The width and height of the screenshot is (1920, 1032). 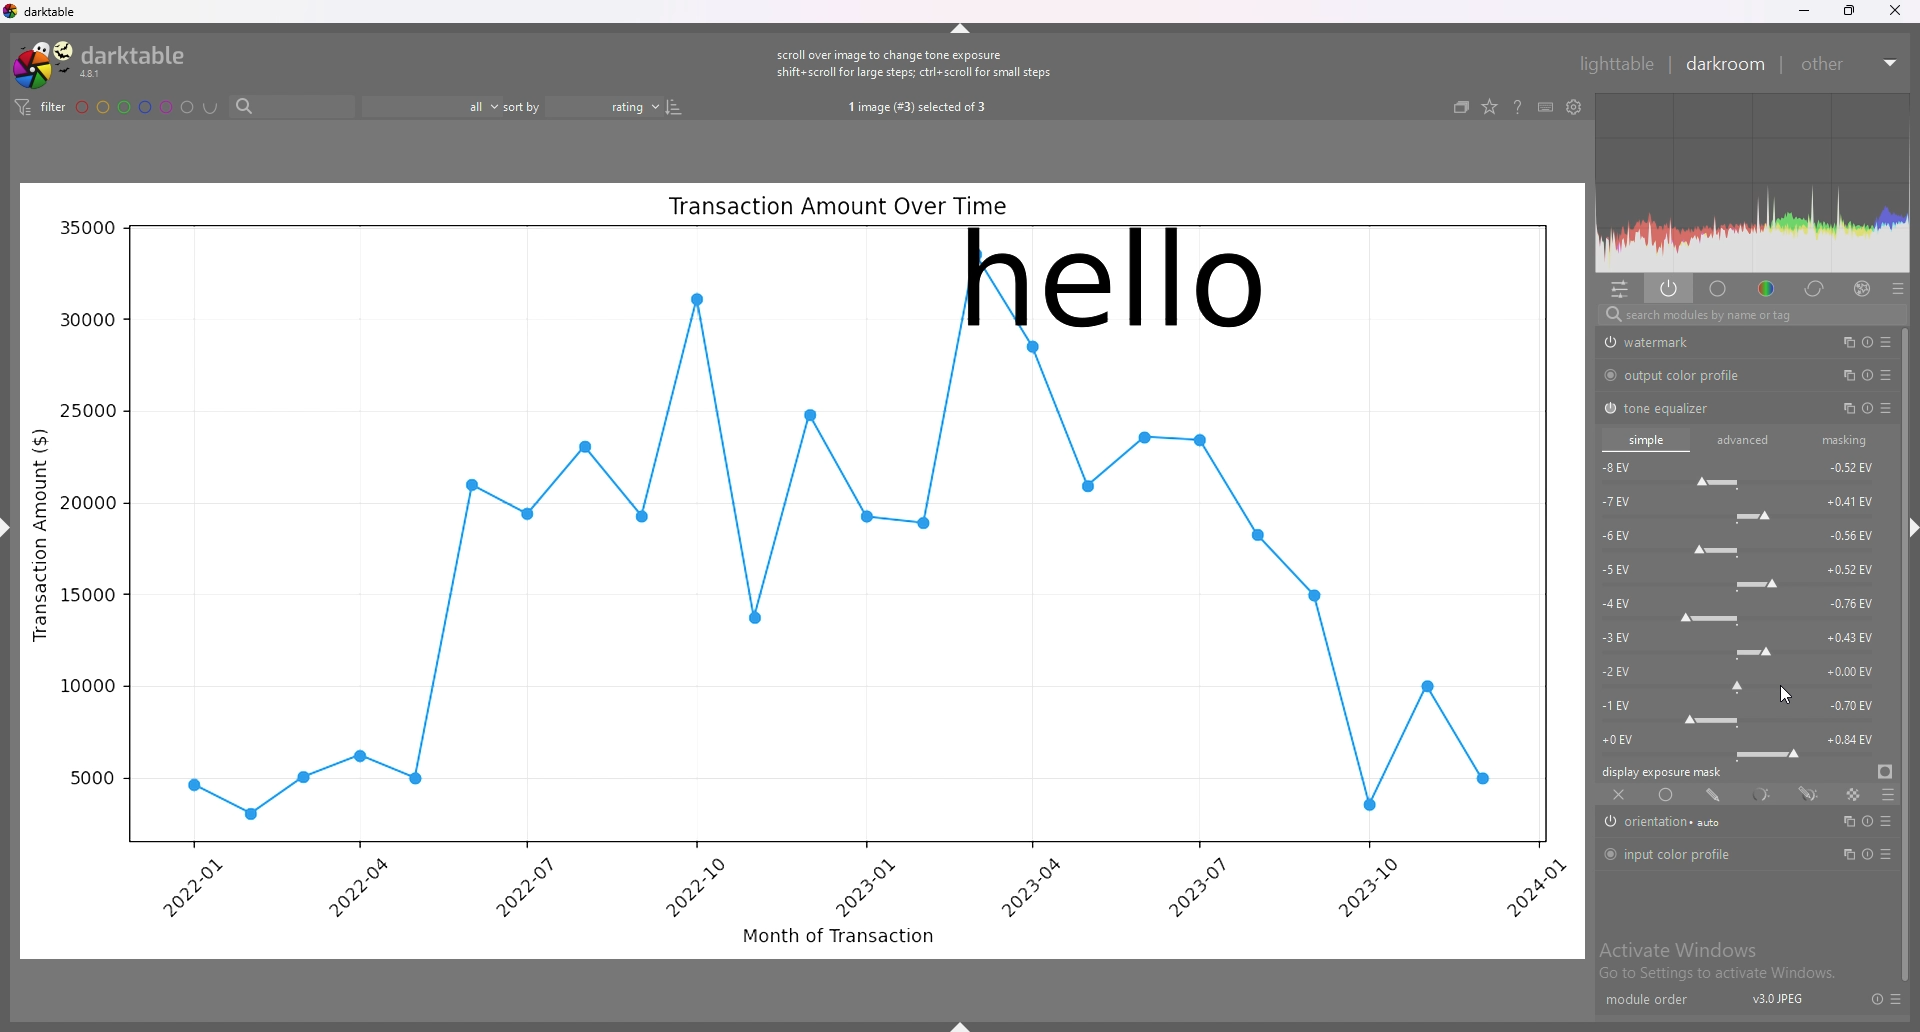 What do you see at coordinates (107, 63) in the screenshot?
I see `darktable logo` at bounding box center [107, 63].